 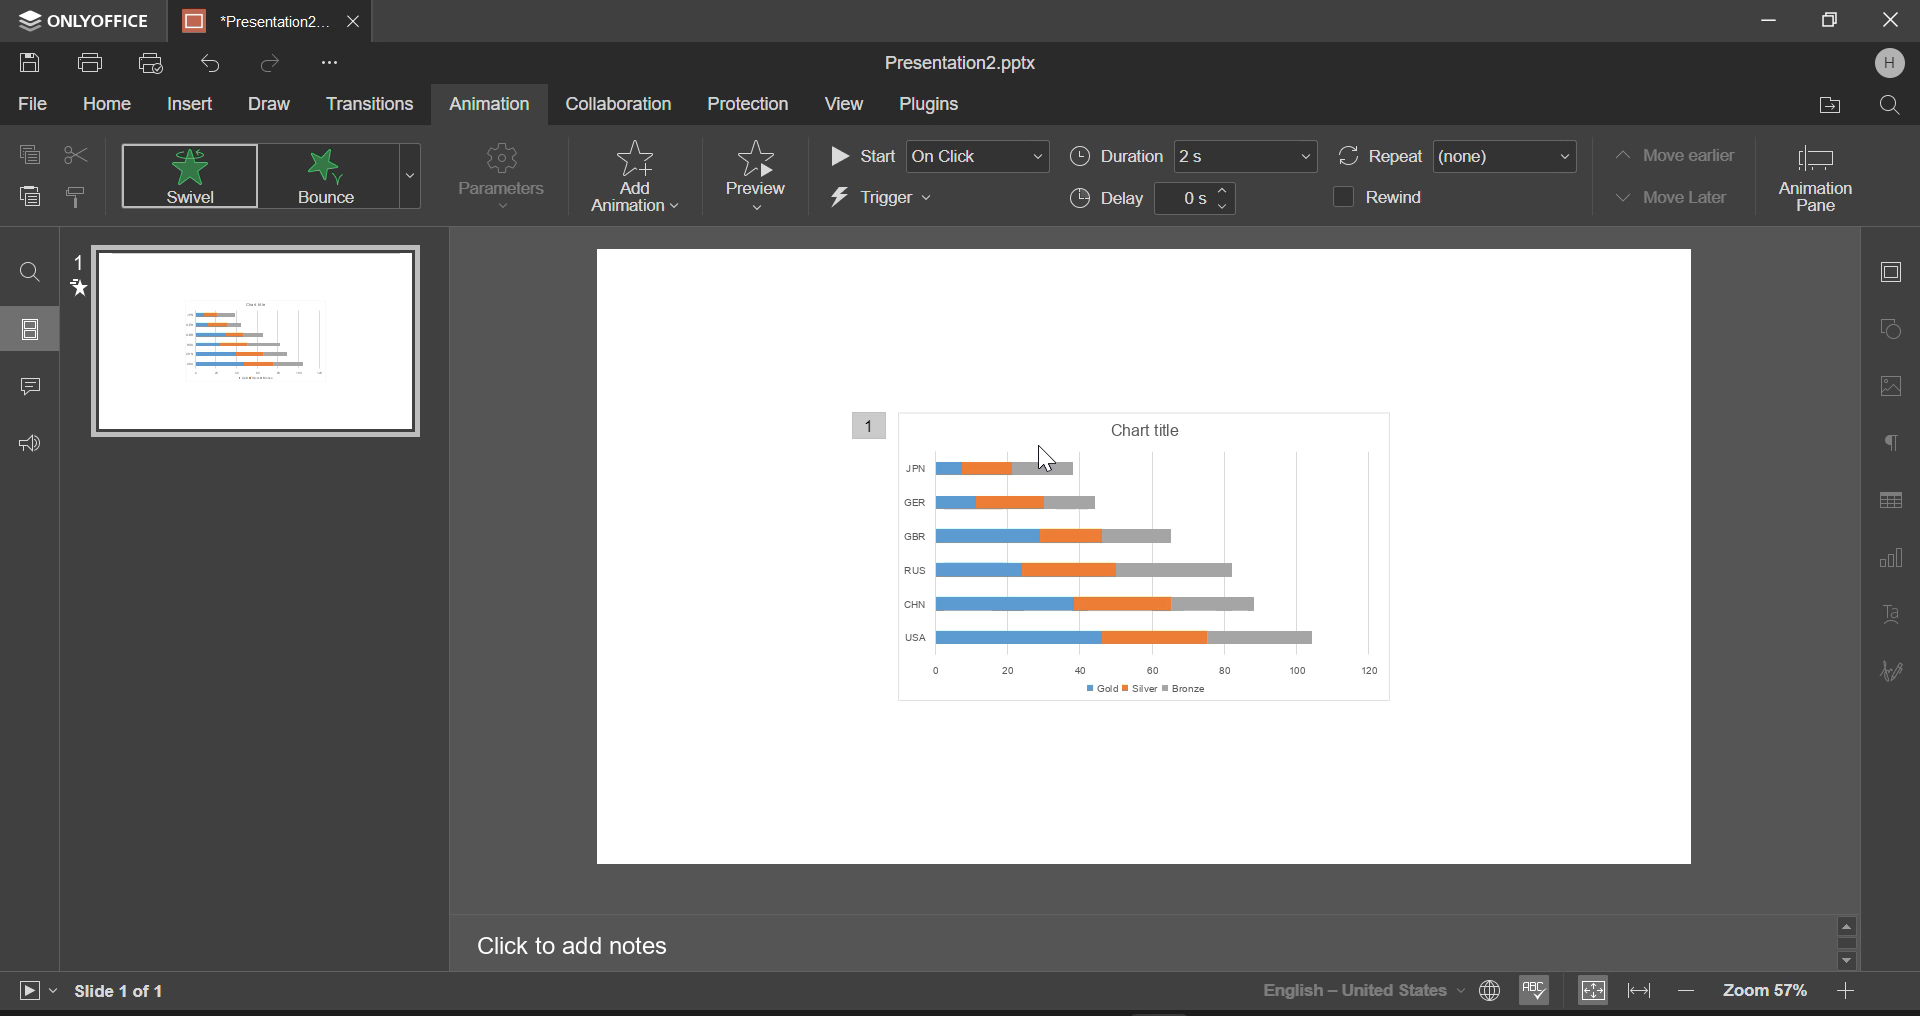 I want to click on Restore Down, so click(x=1772, y=22).